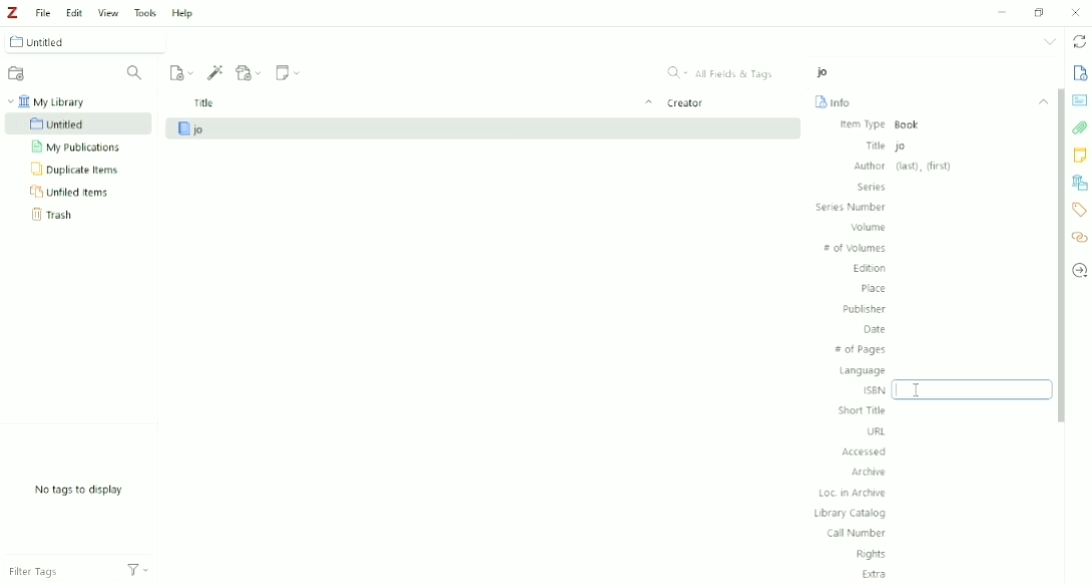 This screenshot has width=1092, height=584. Describe the element at coordinates (214, 71) in the screenshot. I see `Add Item (s) by Identifier` at that location.